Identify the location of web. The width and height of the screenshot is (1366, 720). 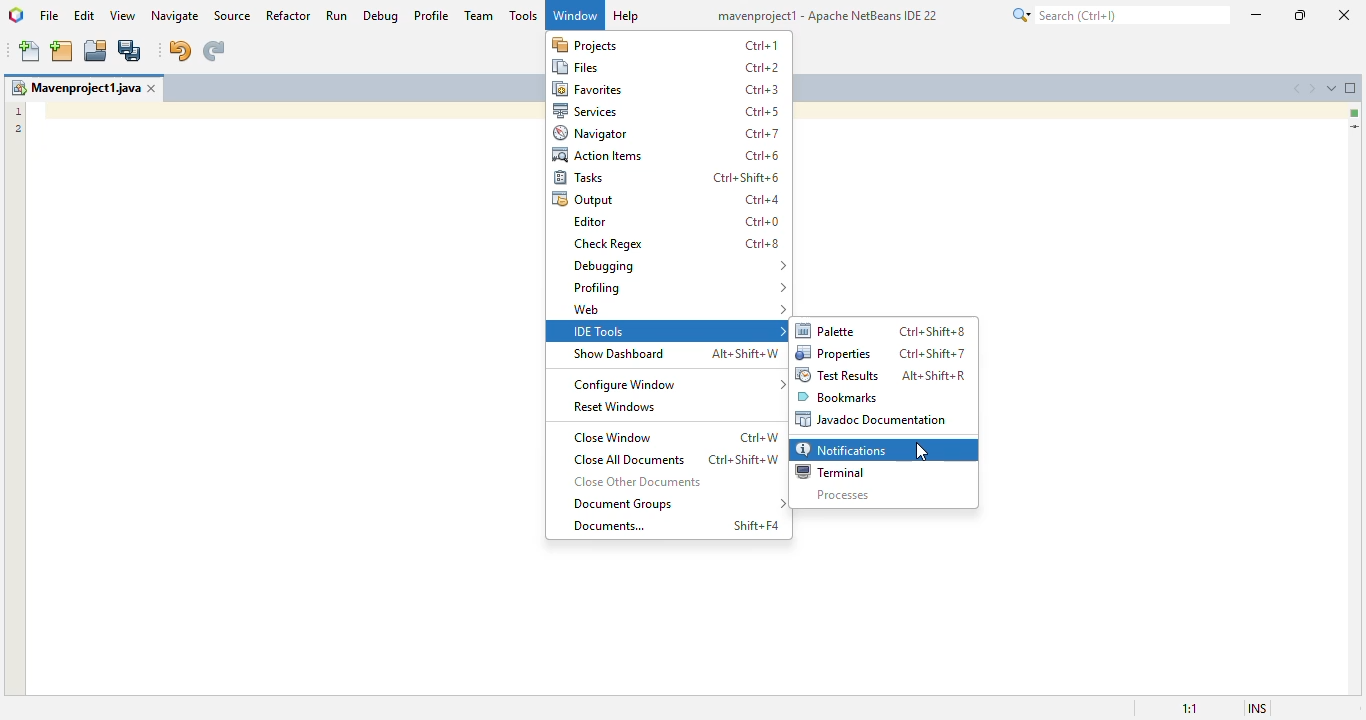
(680, 308).